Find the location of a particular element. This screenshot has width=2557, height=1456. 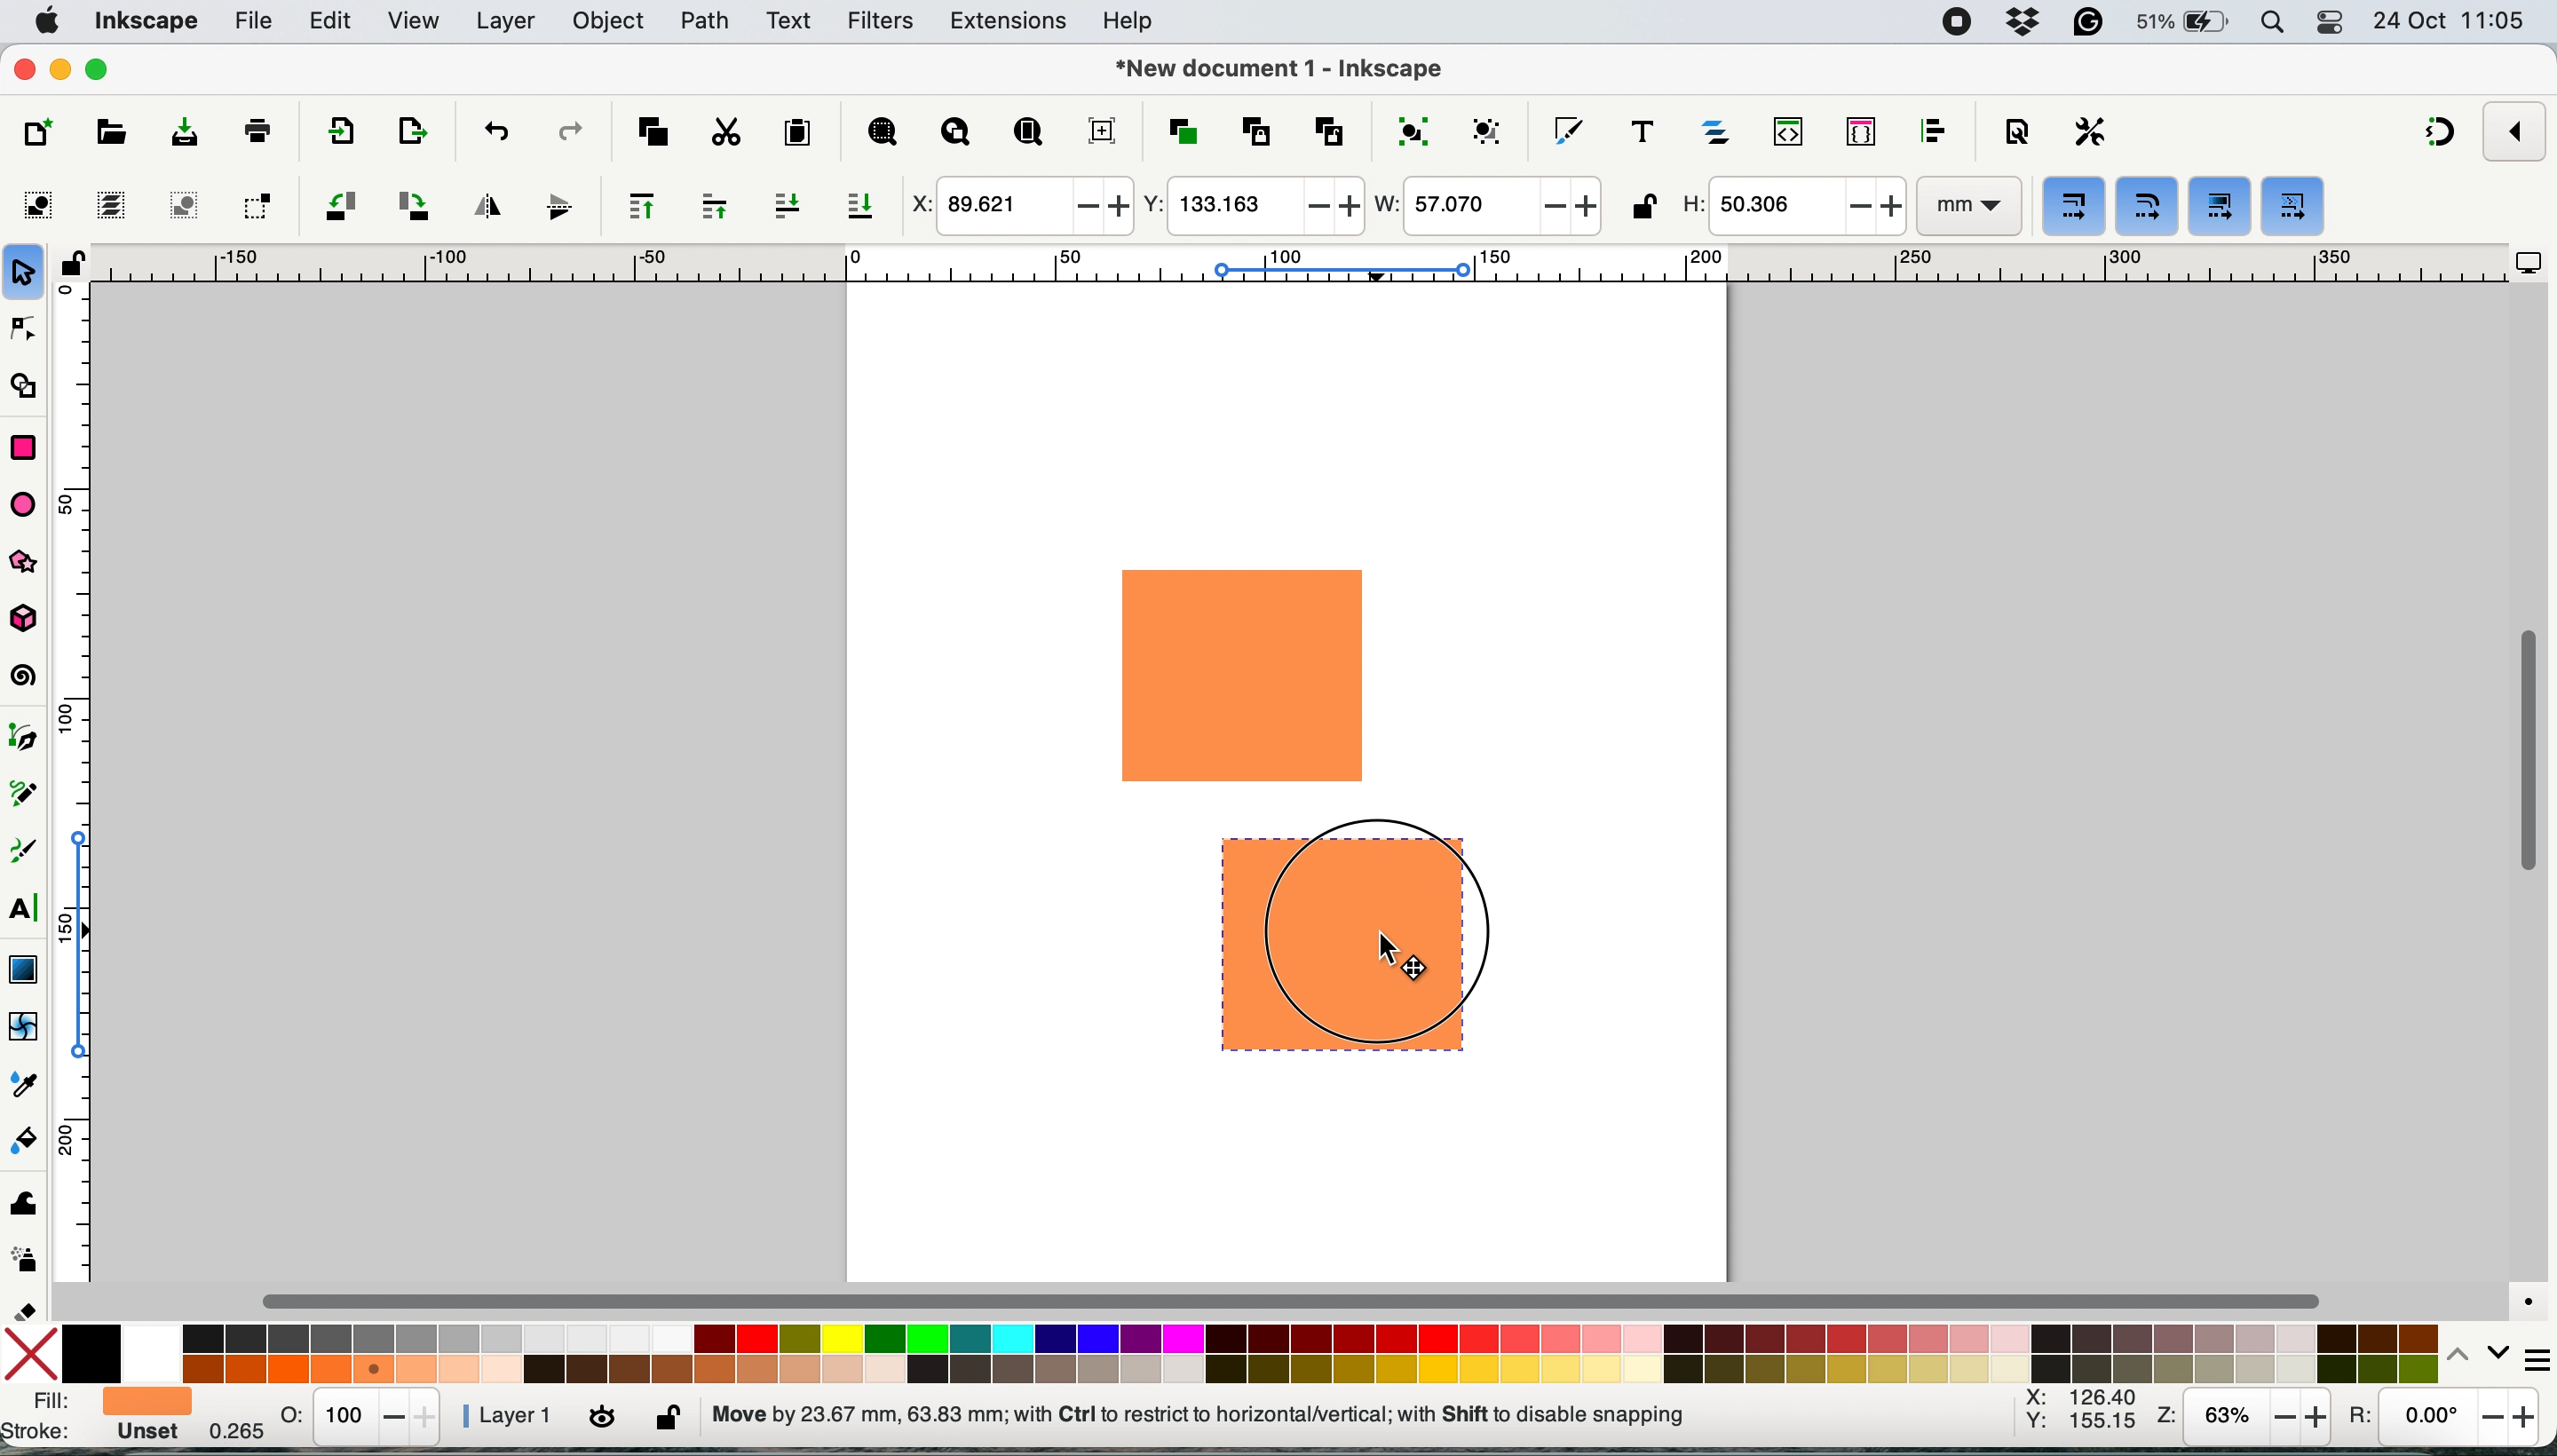

texts and fonts is located at coordinates (1642, 131).